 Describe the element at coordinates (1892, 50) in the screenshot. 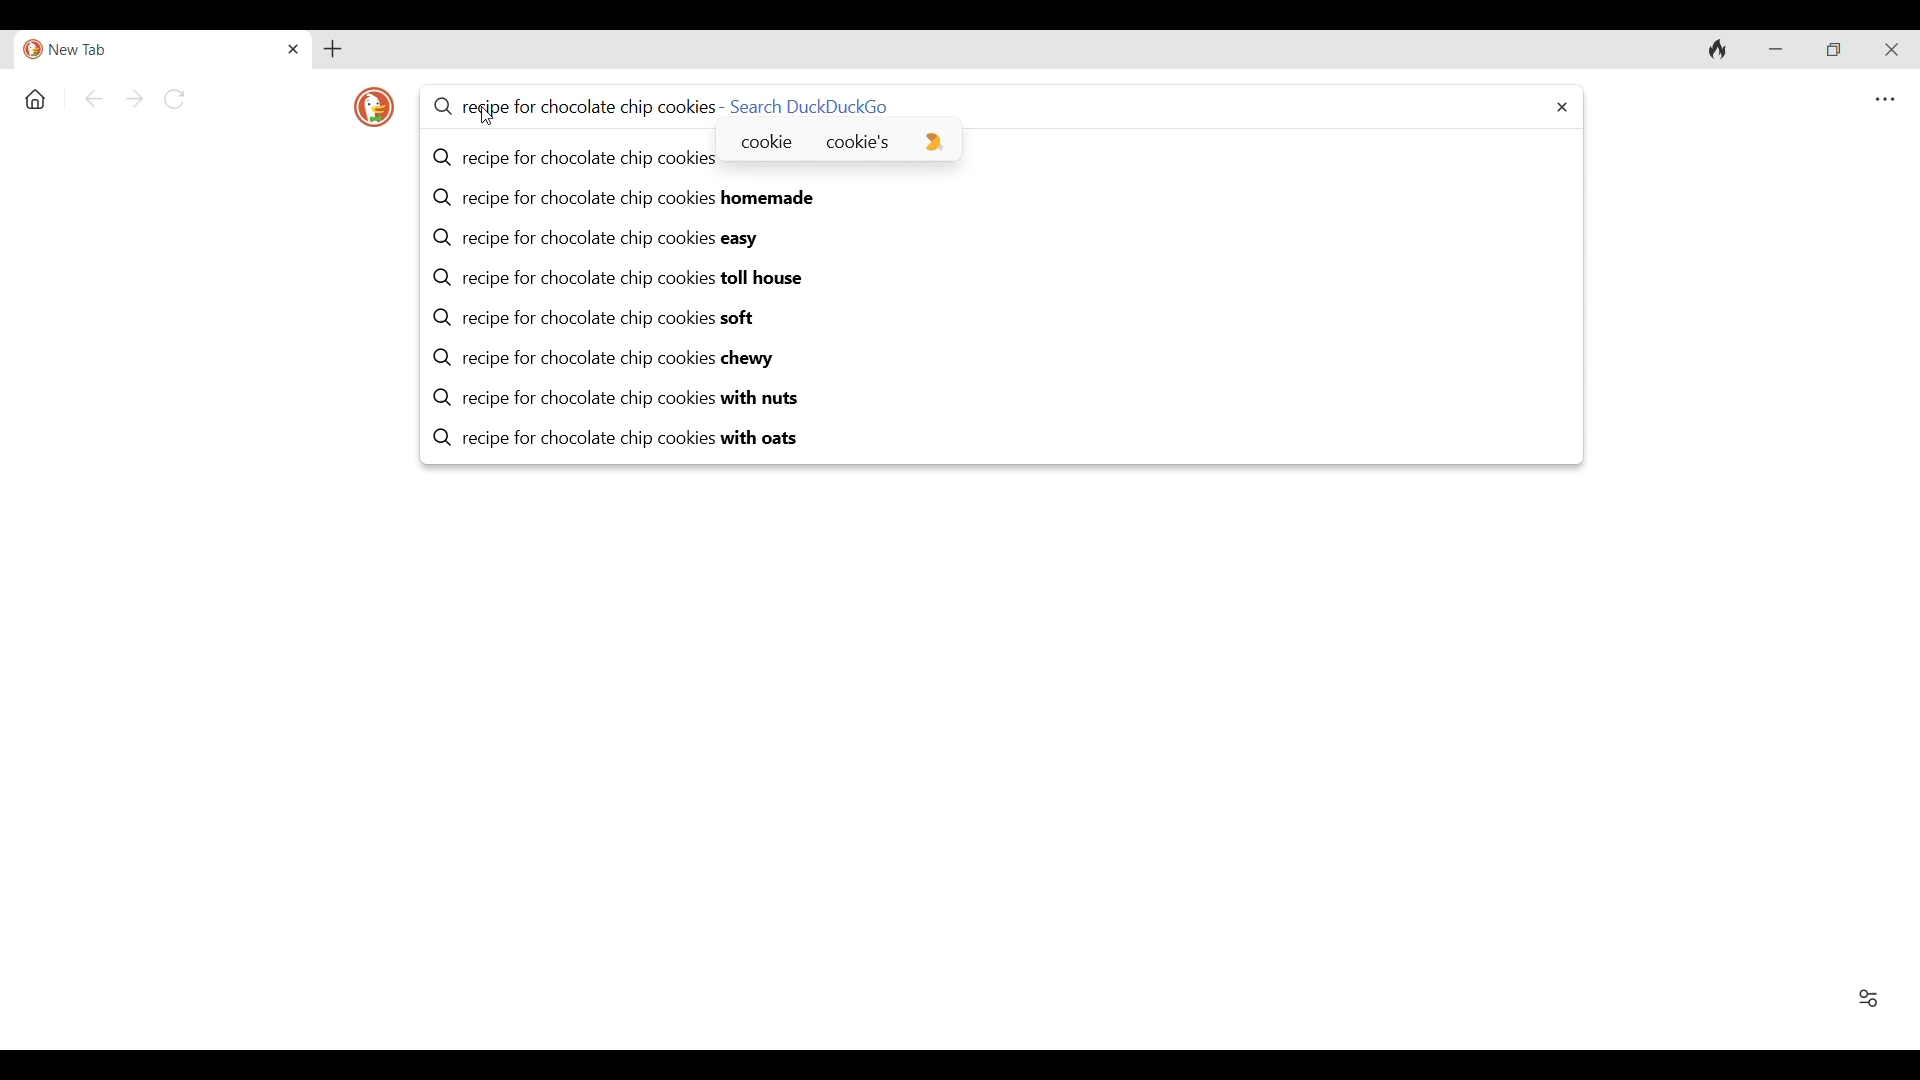

I see `Close interface` at that location.